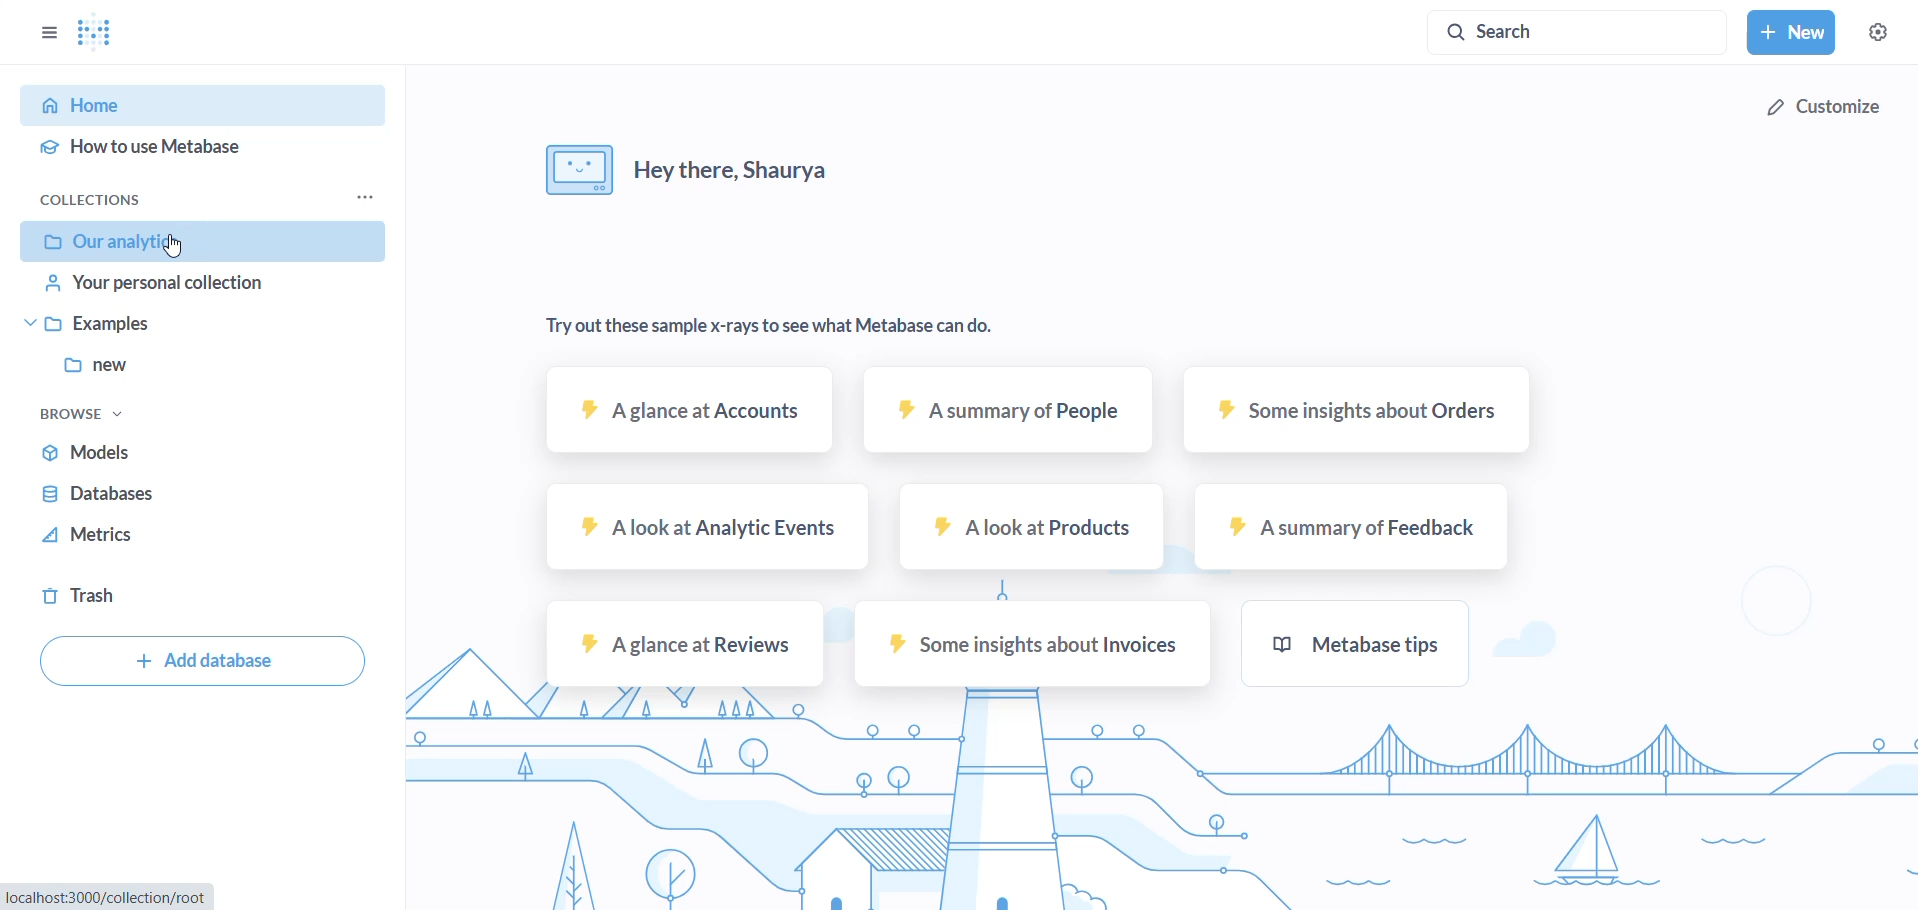 This screenshot has height=910, width=1918. What do you see at coordinates (1362, 643) in the screenshot?
I see `metabase tips` at bounding box center [1362, 643].